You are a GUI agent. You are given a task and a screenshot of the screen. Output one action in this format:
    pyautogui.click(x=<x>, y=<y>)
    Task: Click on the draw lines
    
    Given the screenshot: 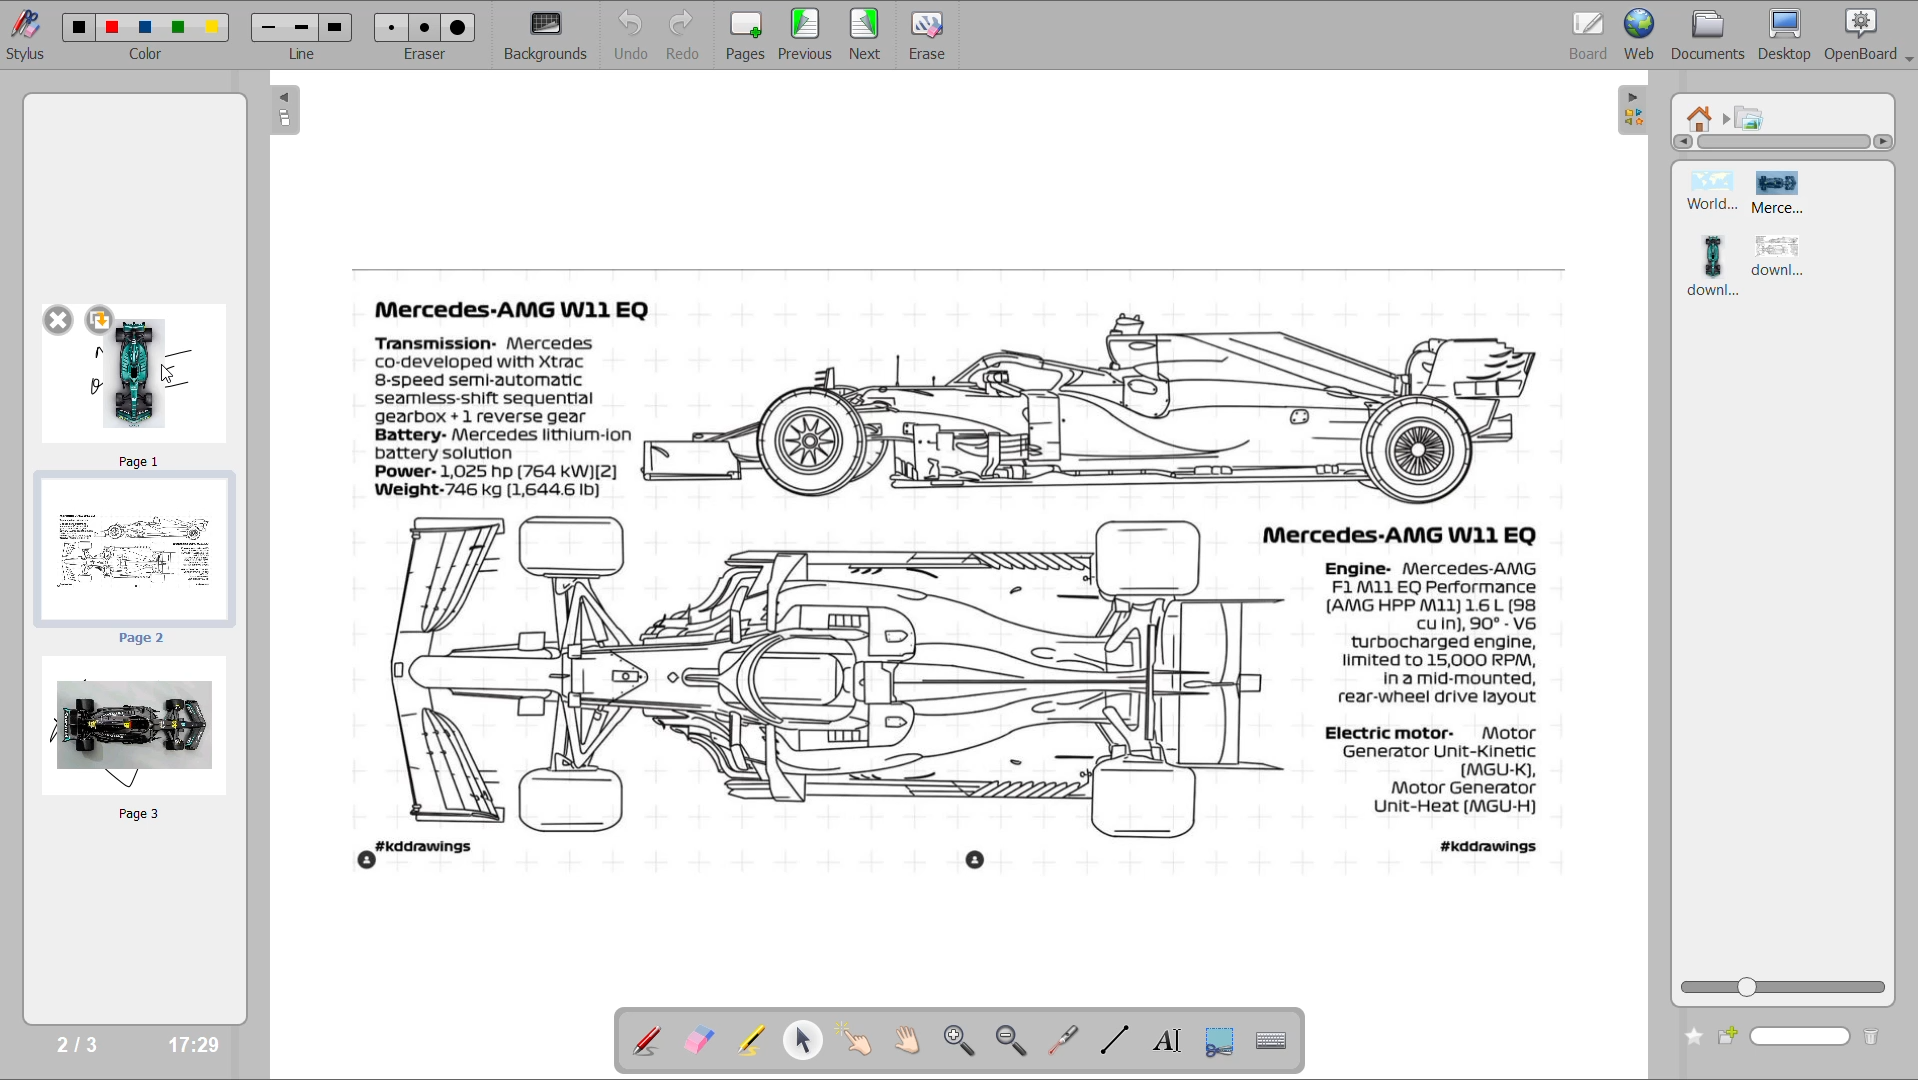 What is the action you would take?
    pyautogui.click(x=1114, y=1039)
    